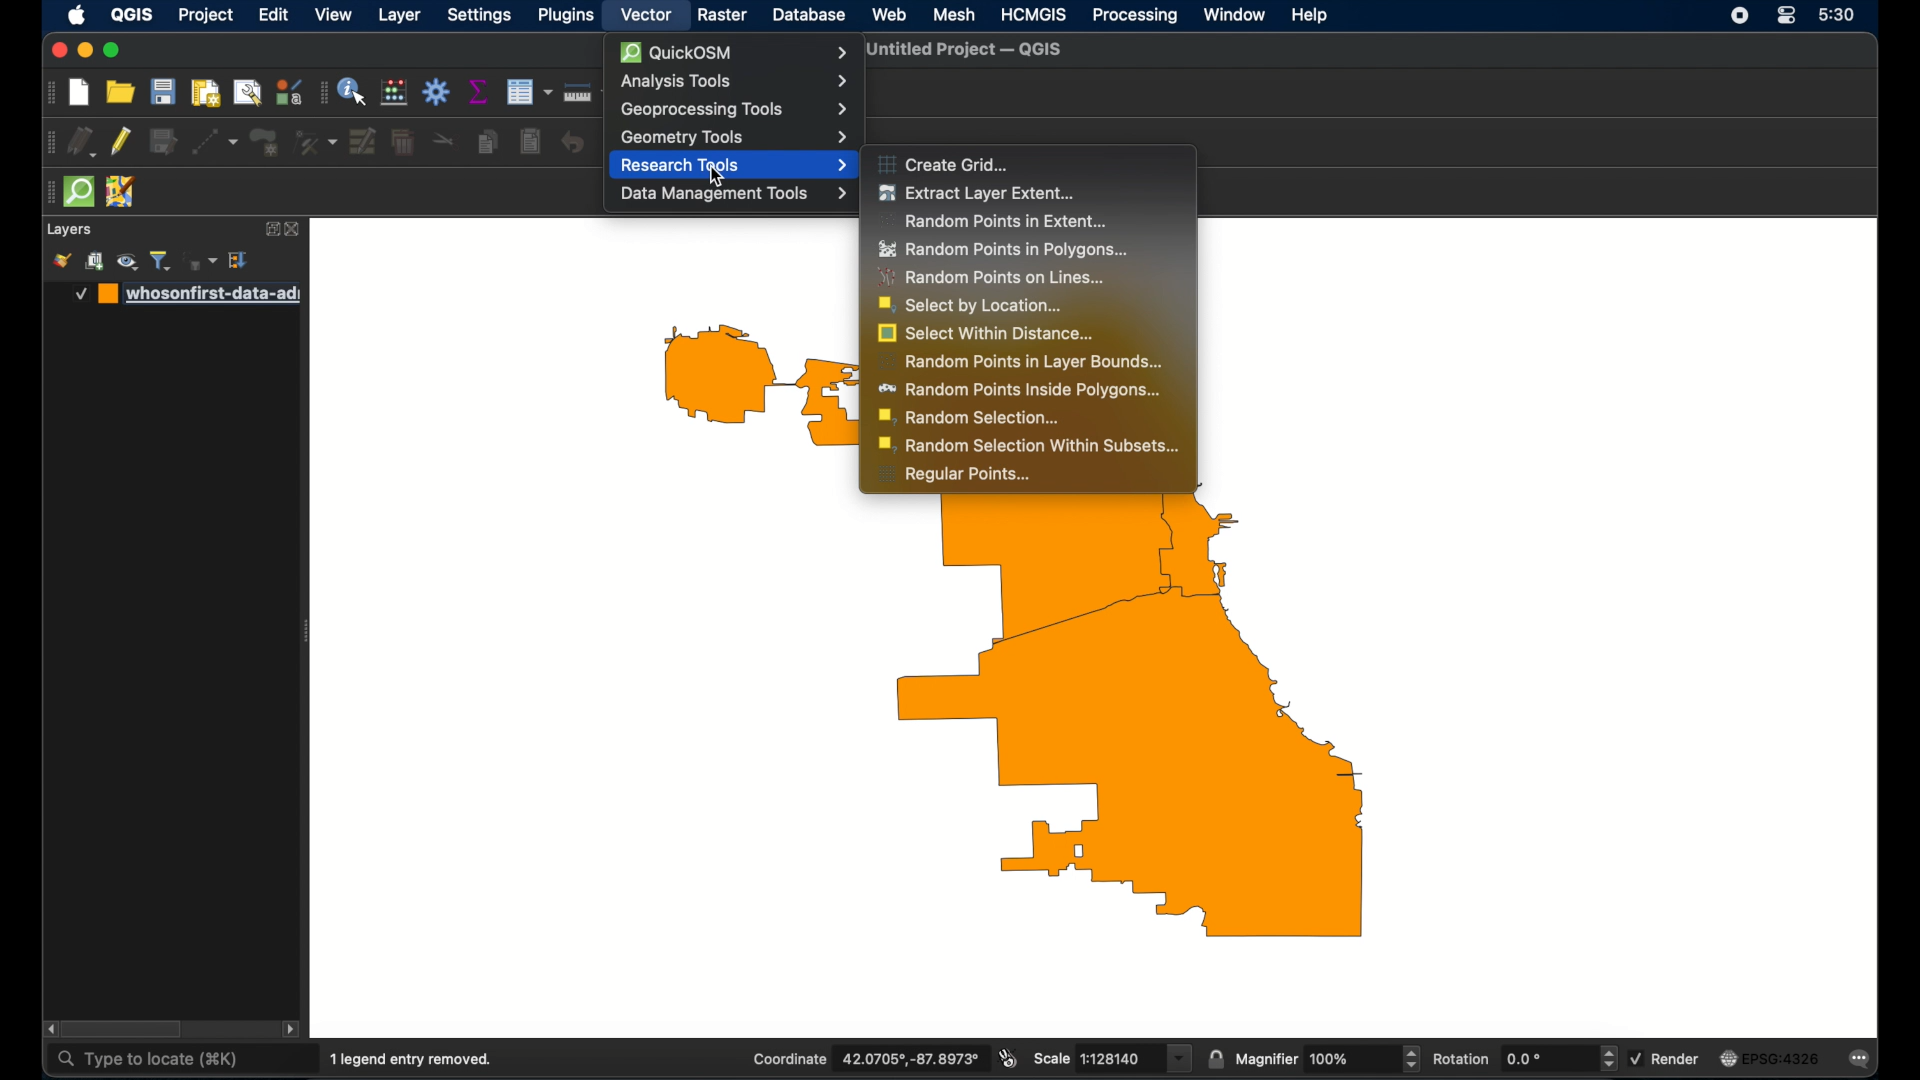 Image resolution: width=1920 pixels, height=1080 pixels. I want to click on modify attributes, so click(363, 140).